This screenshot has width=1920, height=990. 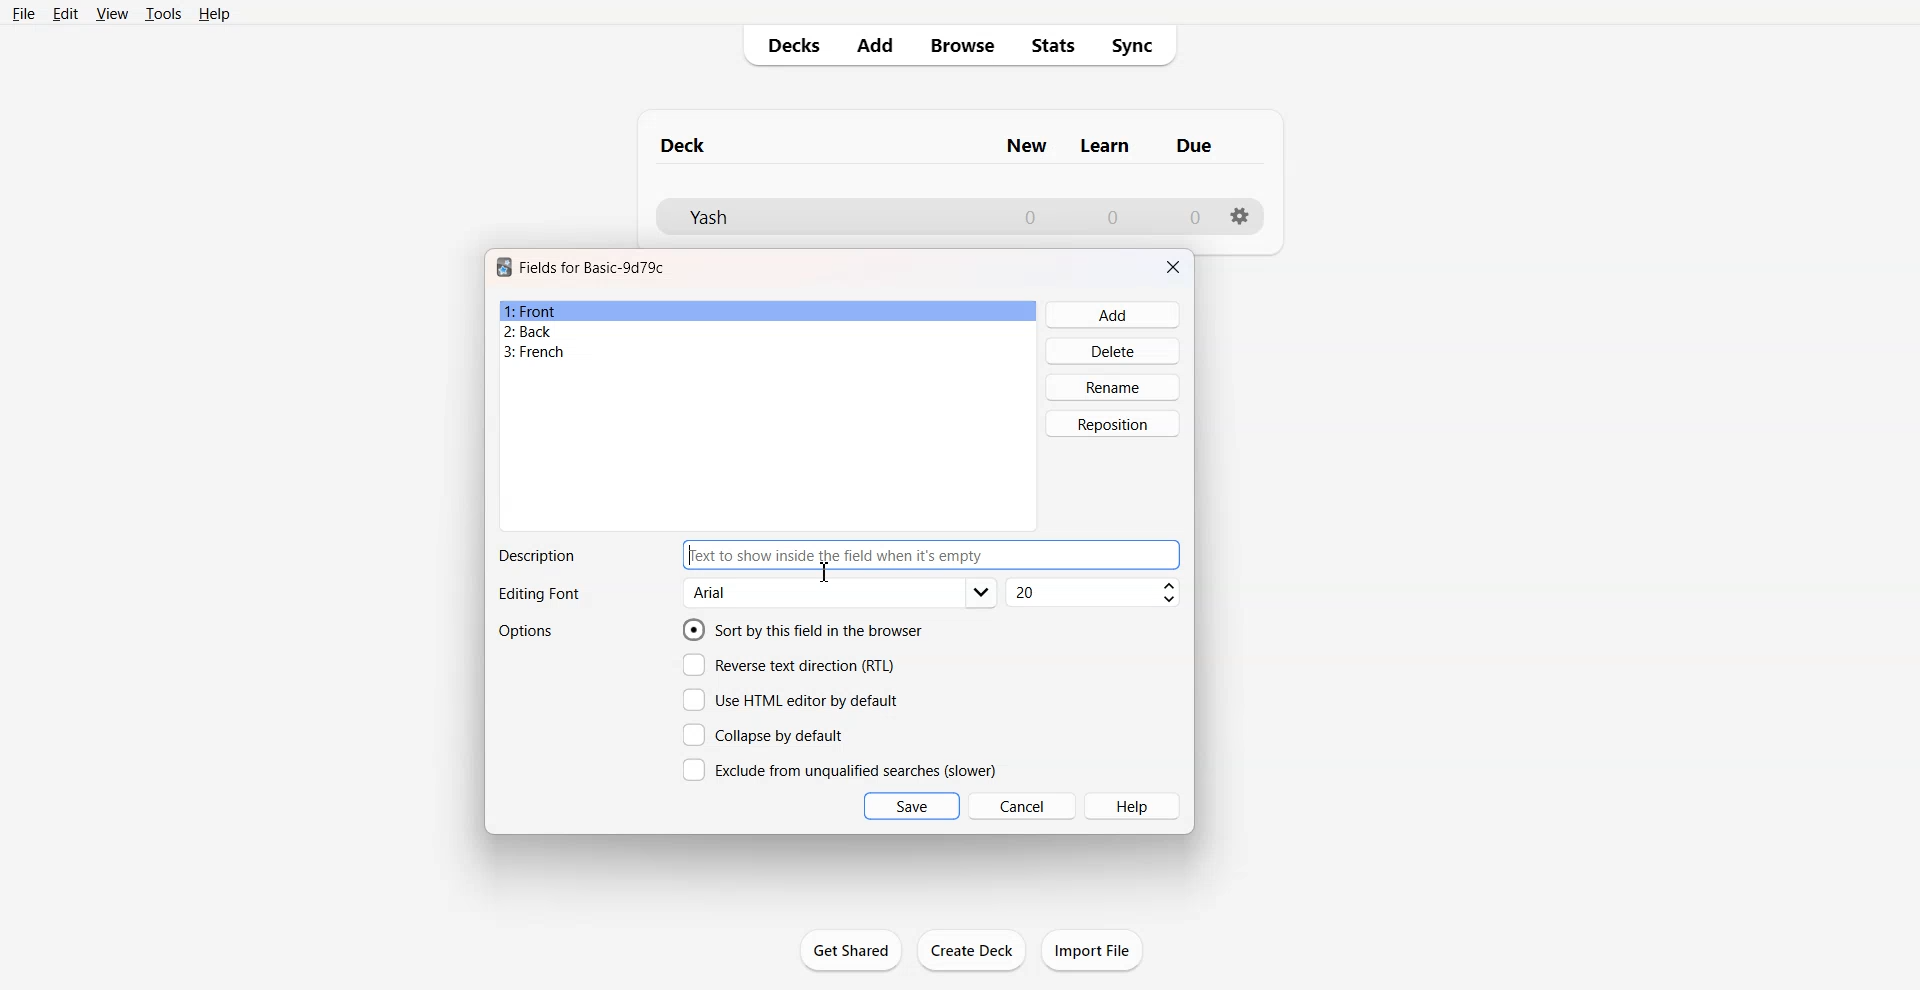 What do you see at coordinates (1194, 145) in the screenshot?
I see `Column name` at bounding box center [1194, 145].